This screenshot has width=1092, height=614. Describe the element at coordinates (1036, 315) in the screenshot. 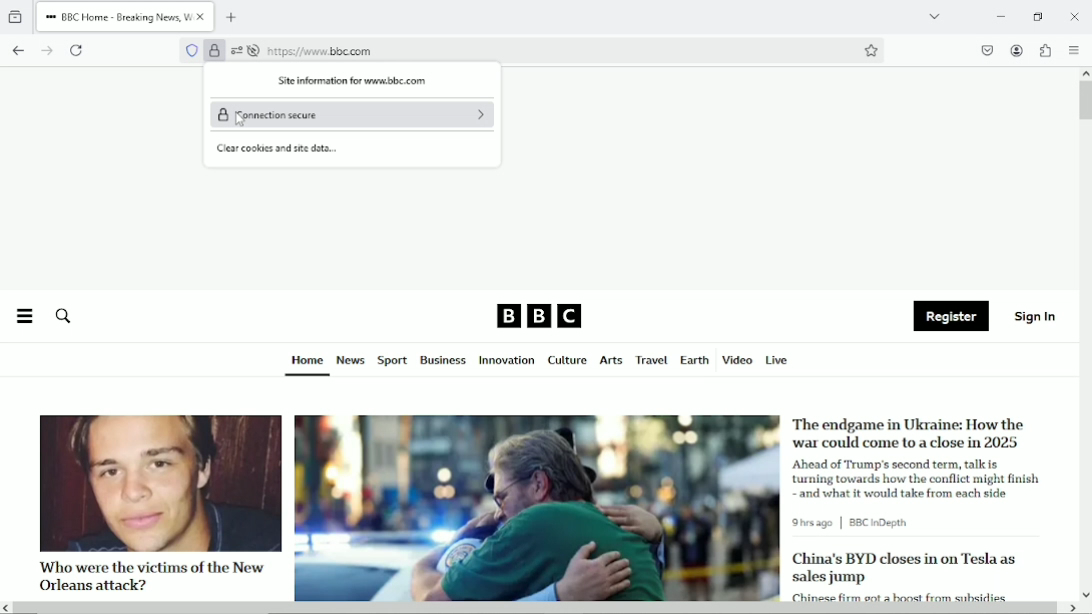

I see `Sign in` at that location.